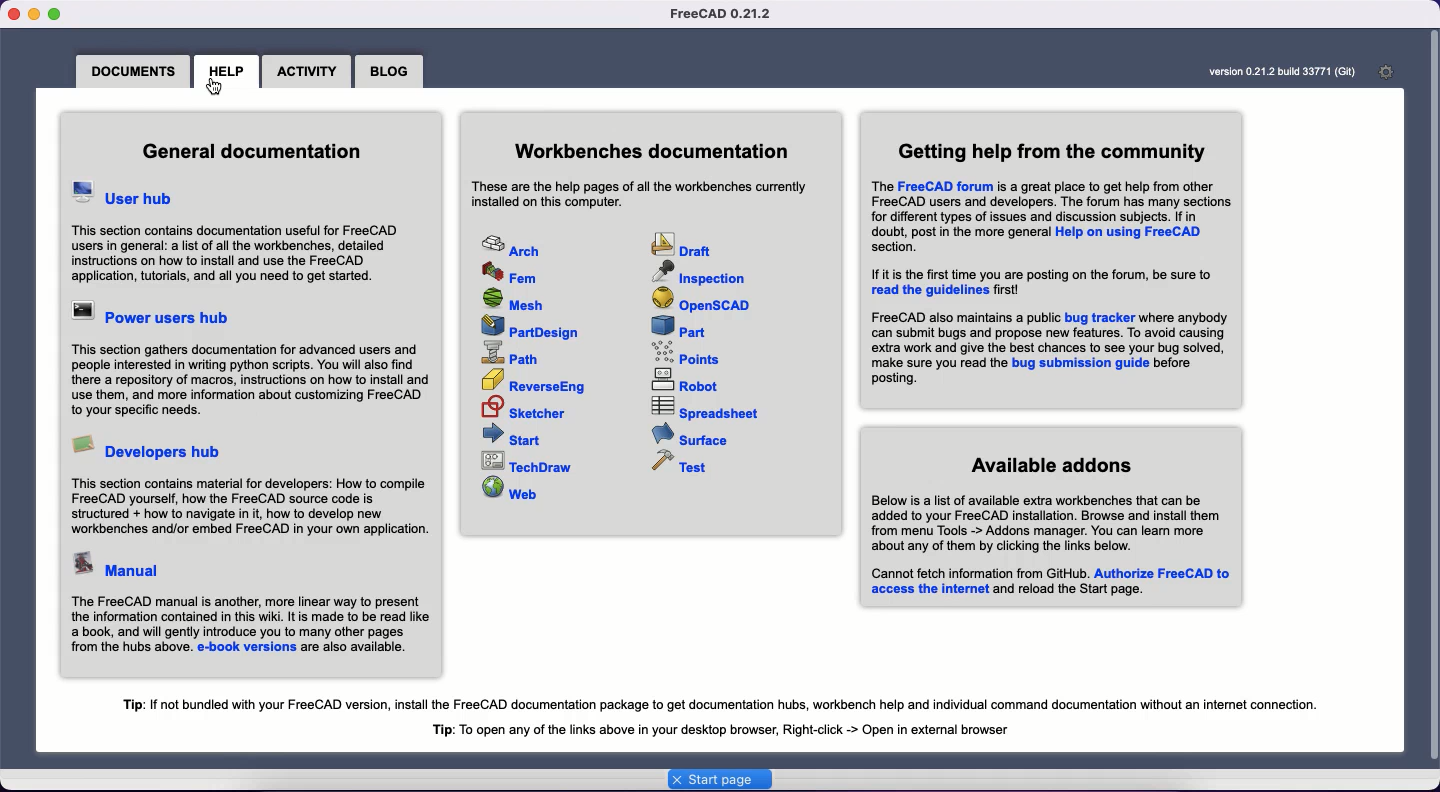  I want to click on Inspection, so click(697, 273).